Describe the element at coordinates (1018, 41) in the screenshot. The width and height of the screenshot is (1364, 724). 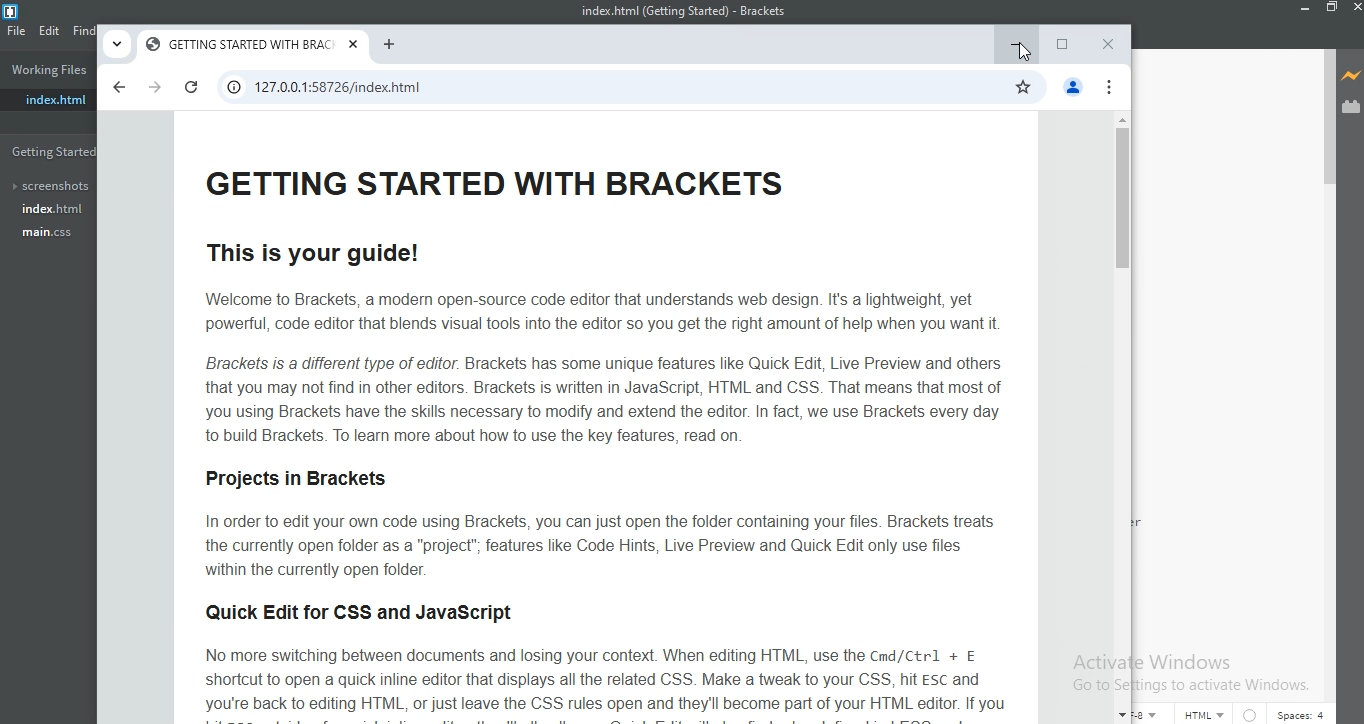
I see `Minimise` at that location.